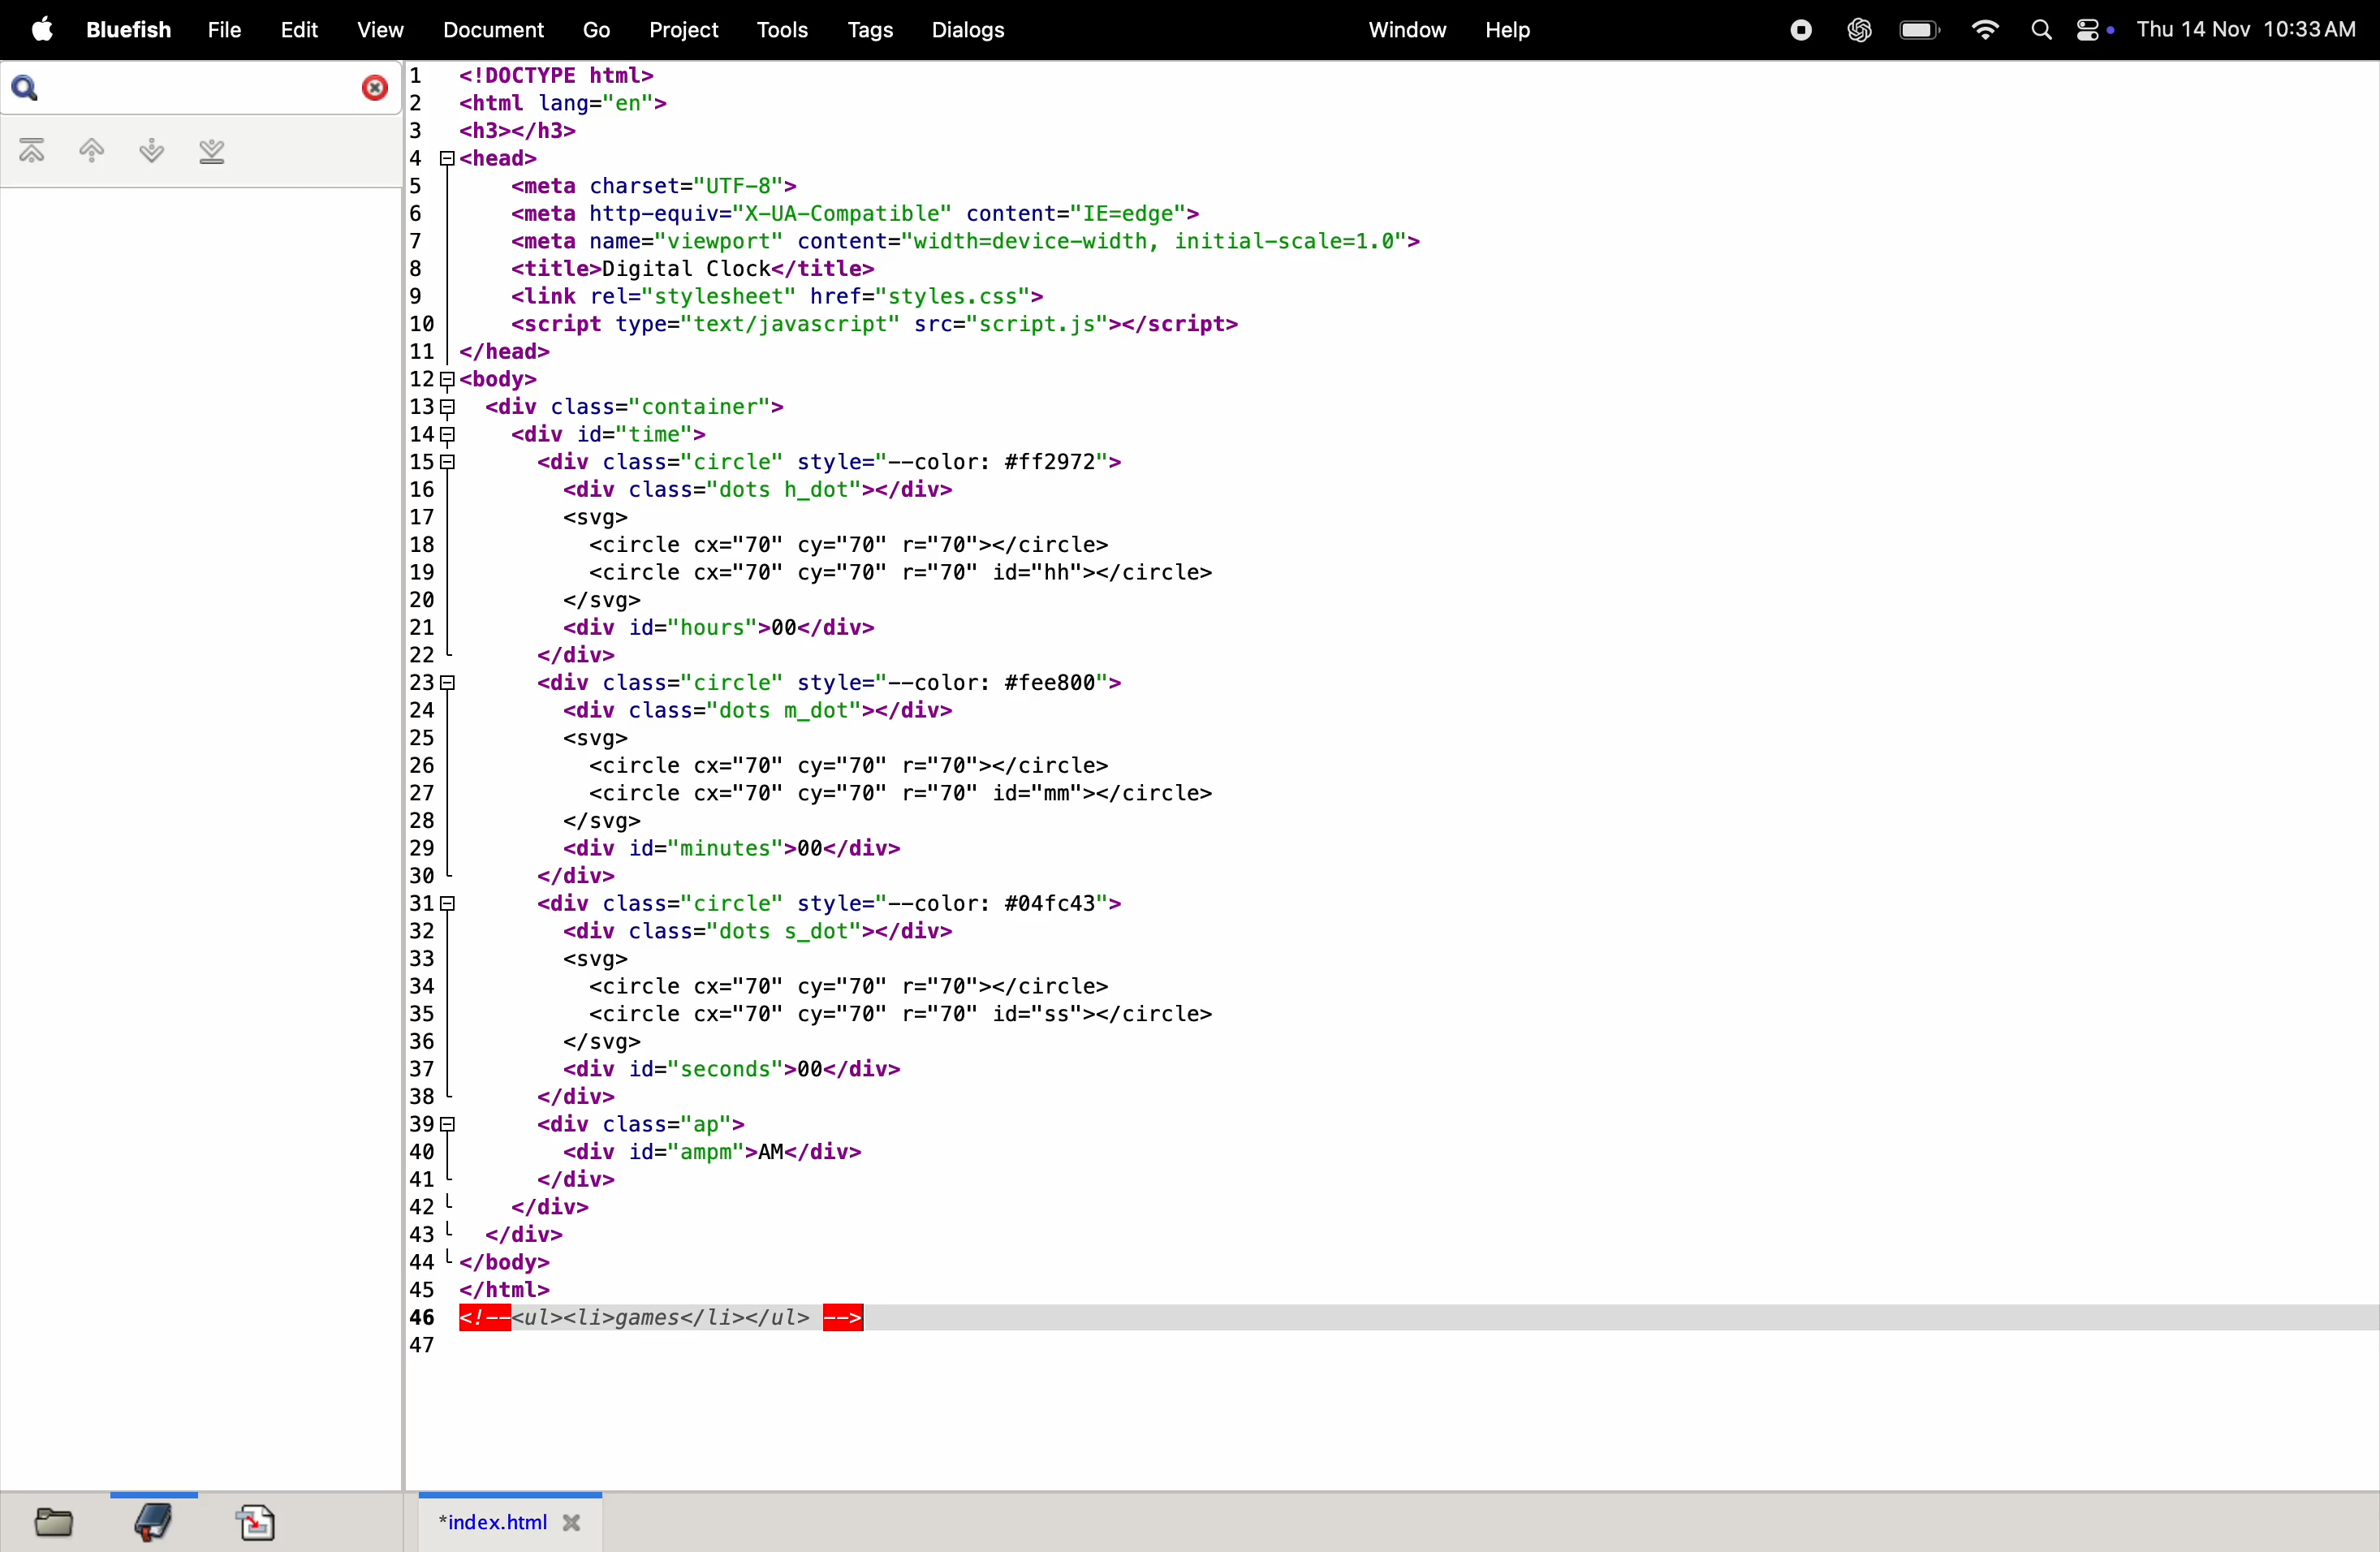 Image resolution: width=2380 pixels, height=1552 pixels. Describe the element at coordinates (258, 1515) in the screenshot. I see `document` at that location.